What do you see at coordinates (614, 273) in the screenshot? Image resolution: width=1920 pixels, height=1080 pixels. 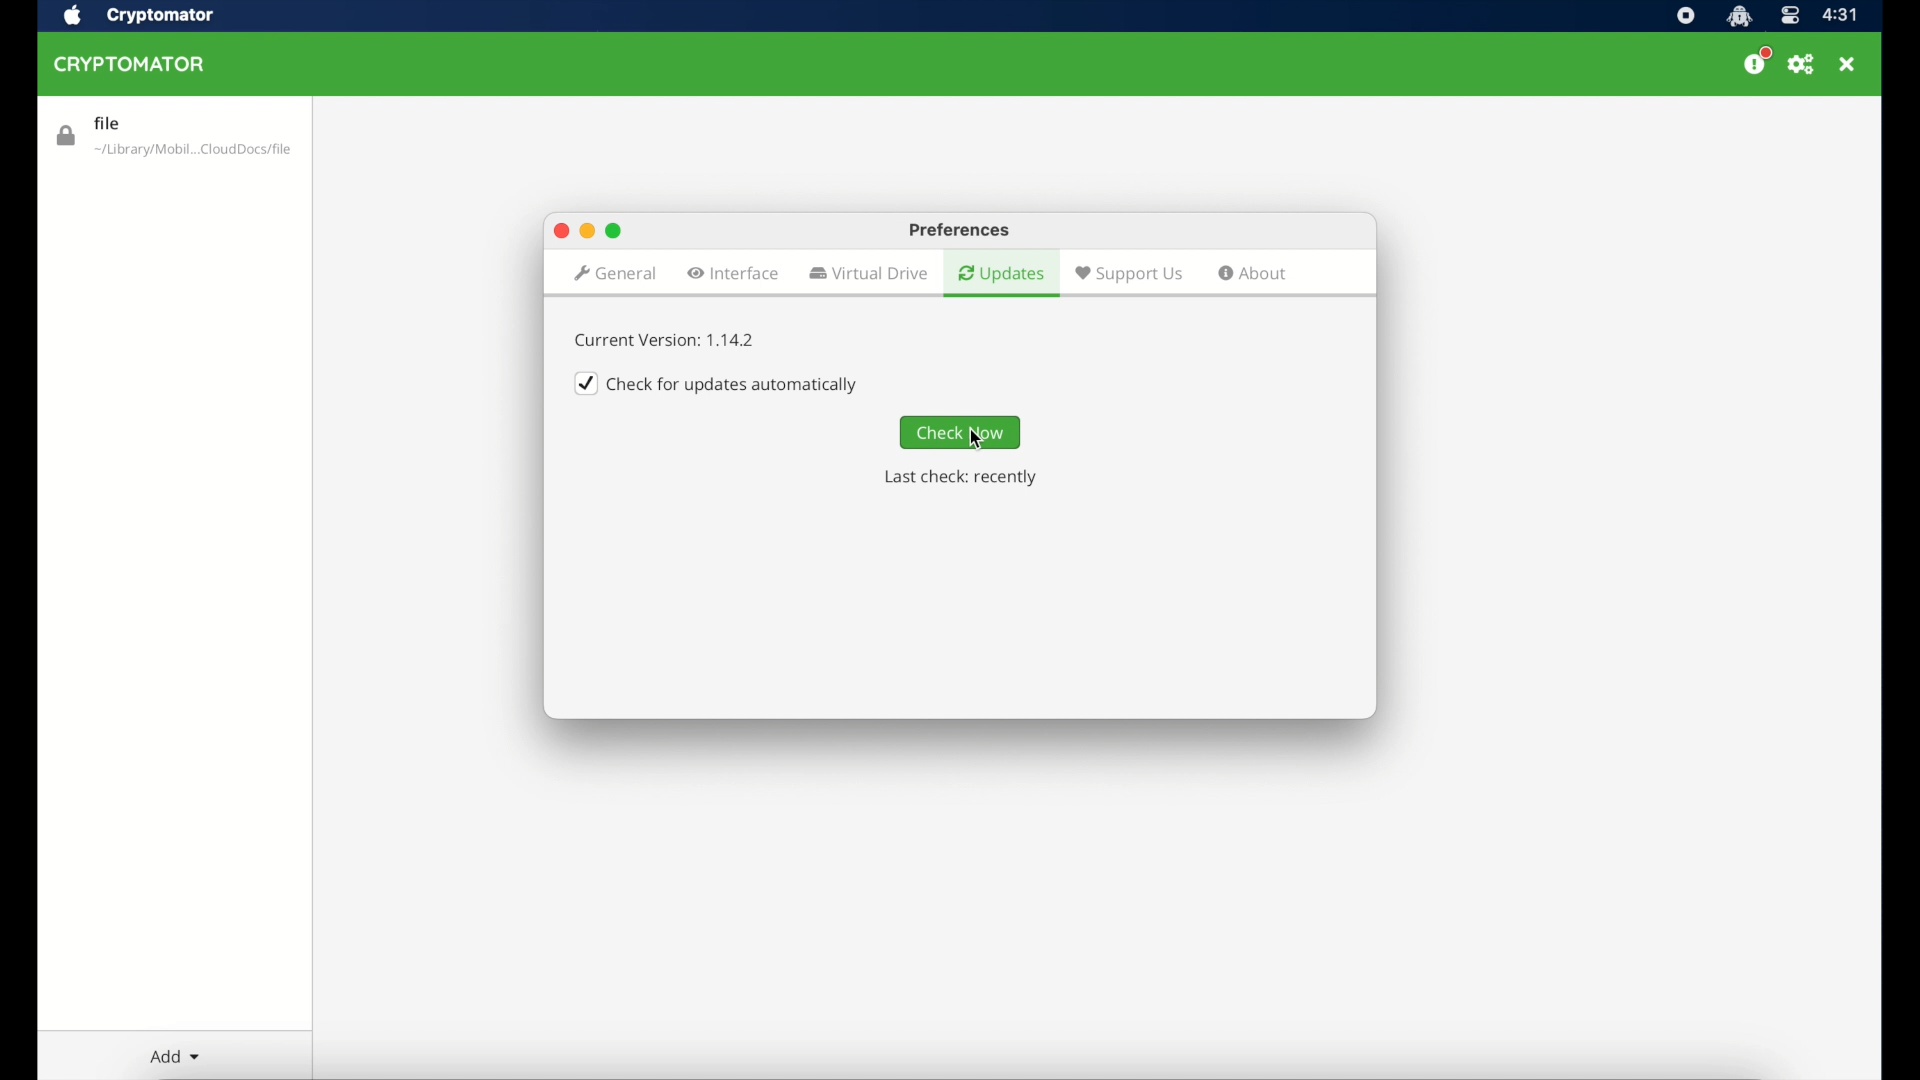 I see `general` at bounding box center [614, 273].